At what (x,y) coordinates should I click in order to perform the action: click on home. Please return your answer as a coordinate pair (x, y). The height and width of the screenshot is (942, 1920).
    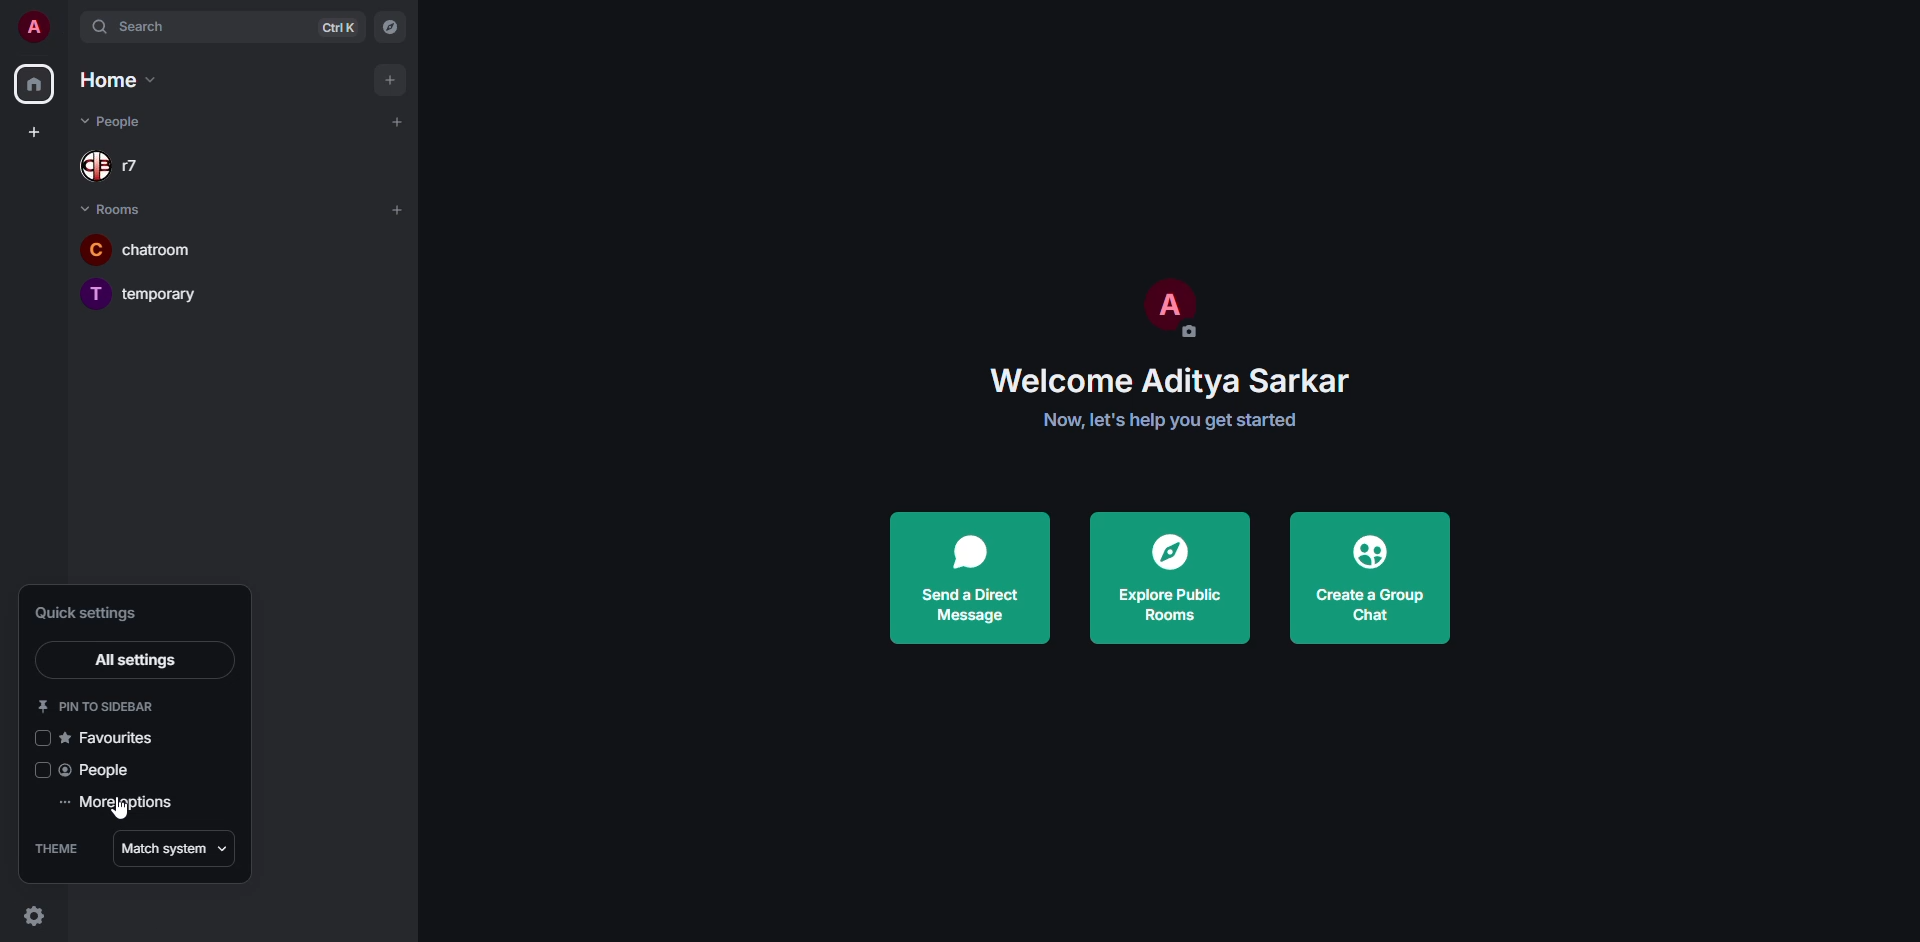
    Looking at the image, I should click on (122, 79).